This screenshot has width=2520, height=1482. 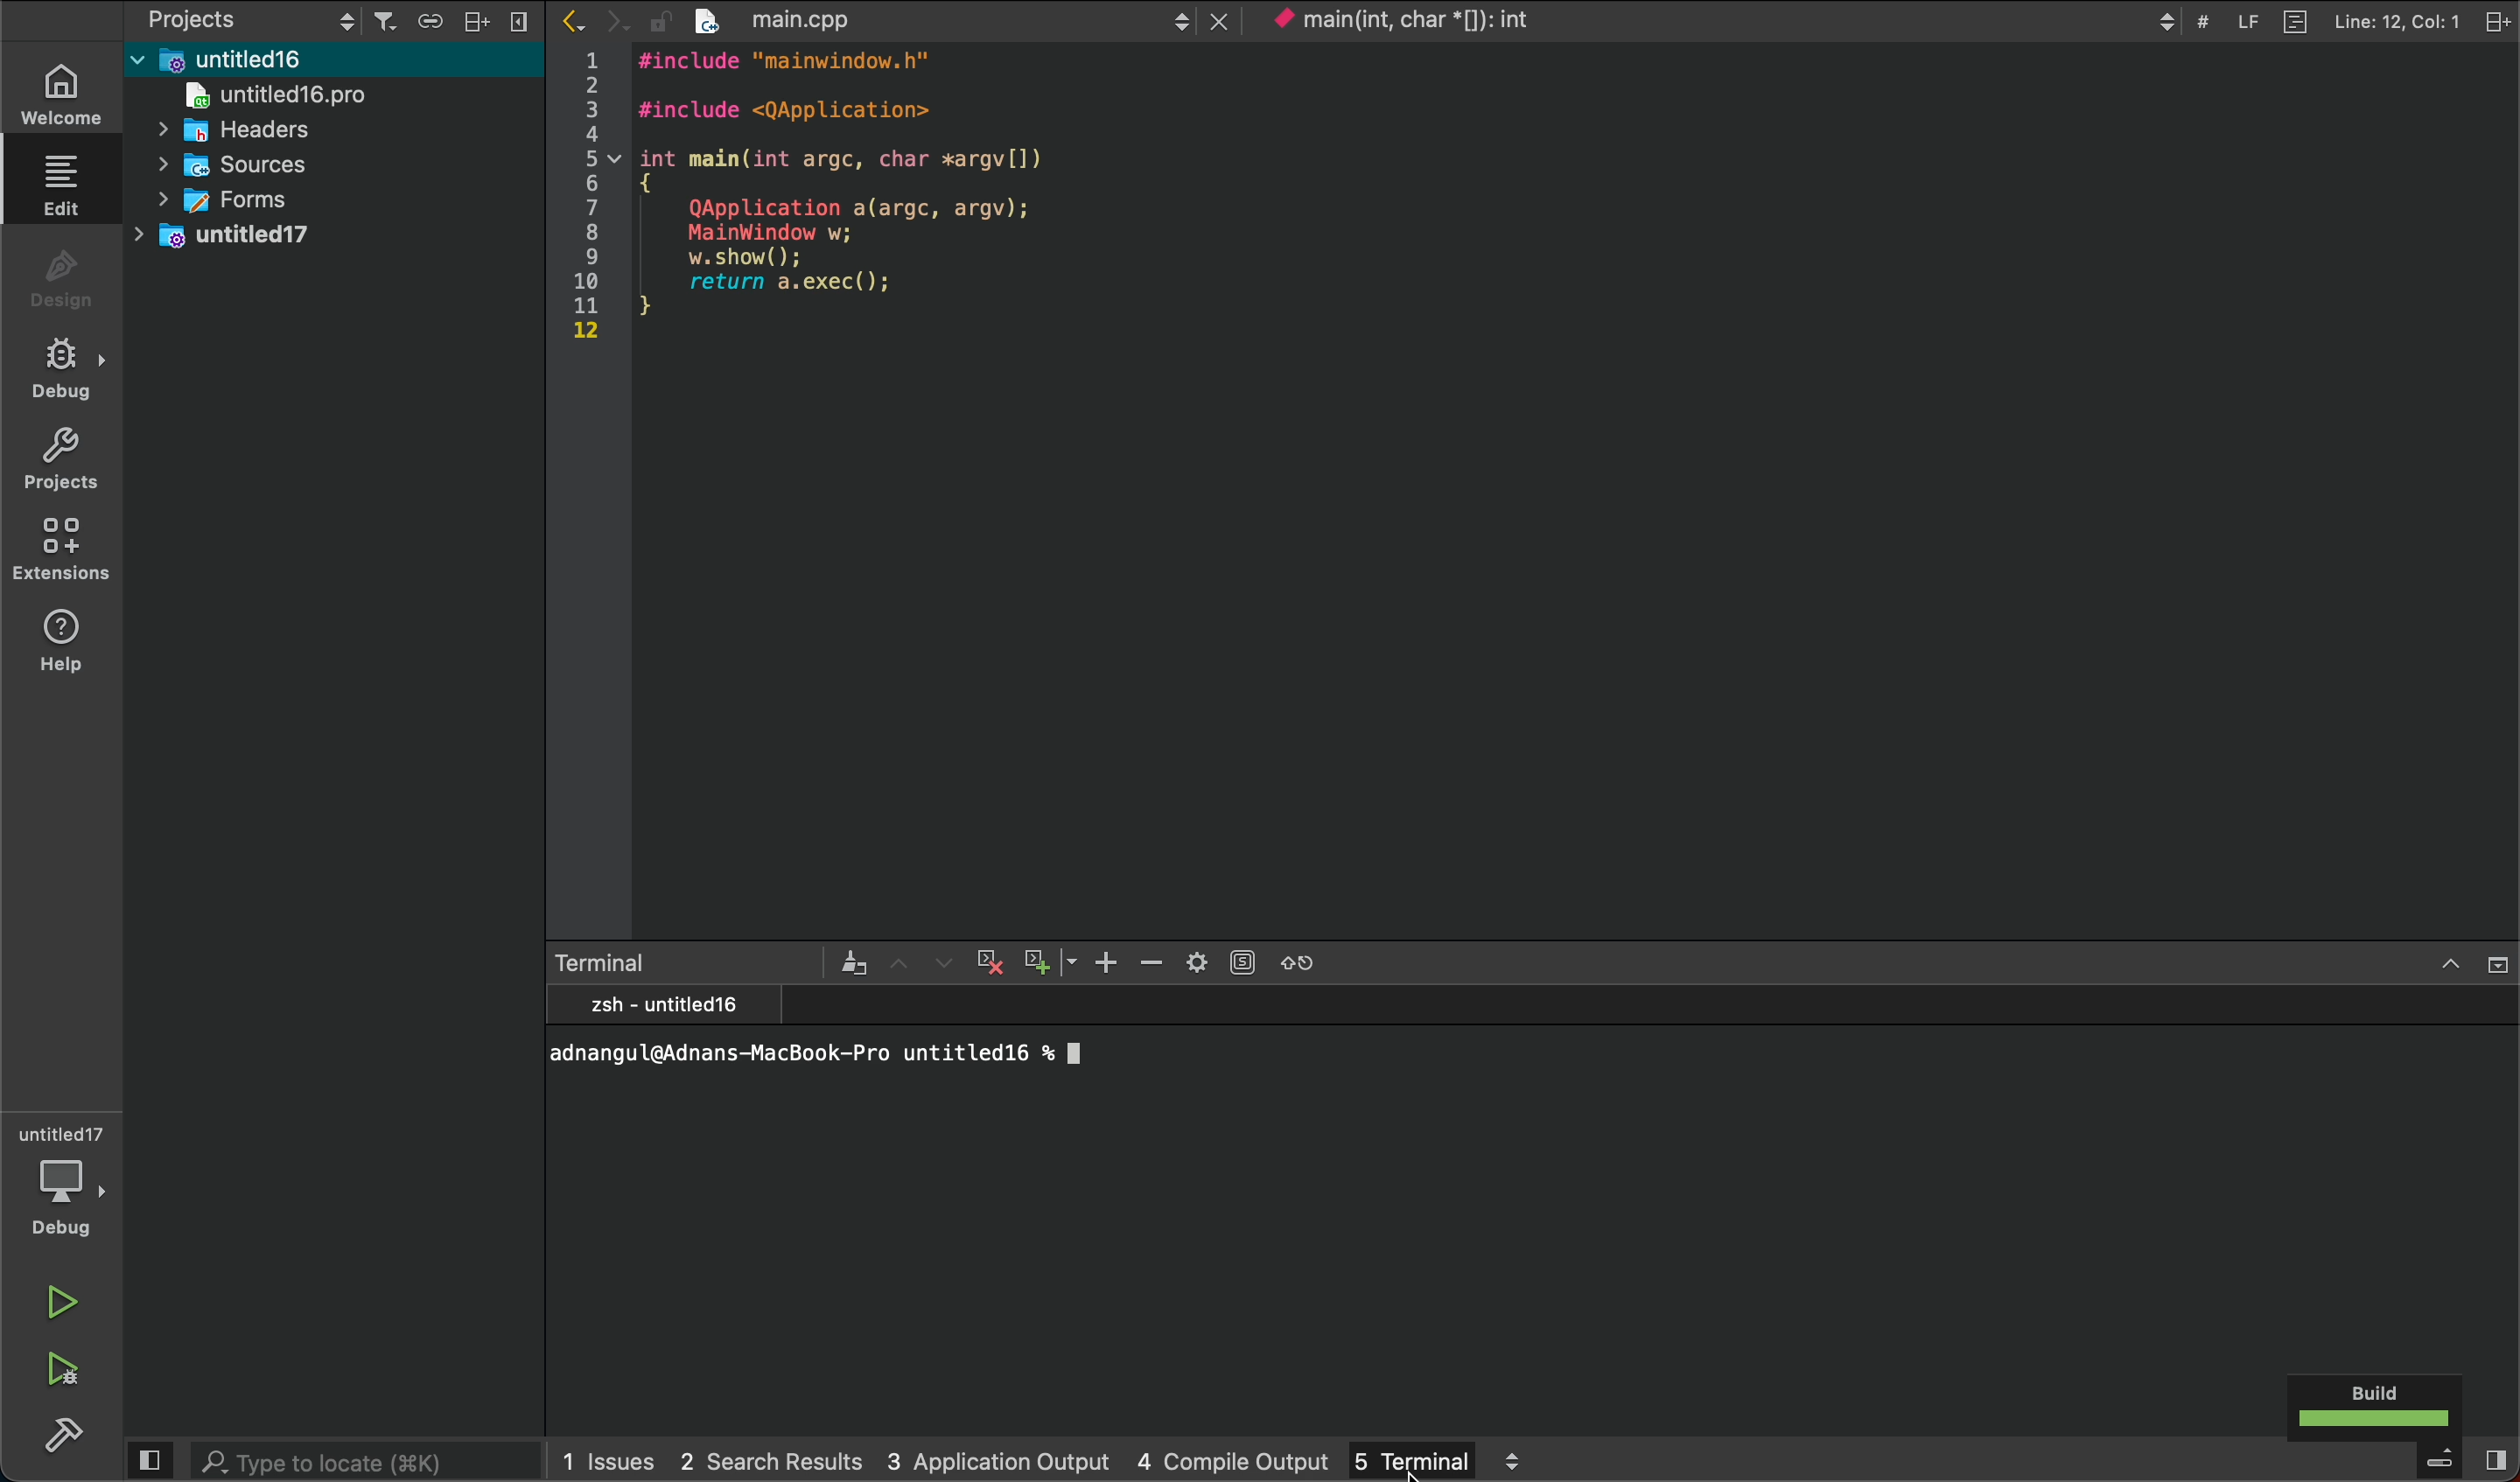 I want to click on filter, so click(x=386, y=21).